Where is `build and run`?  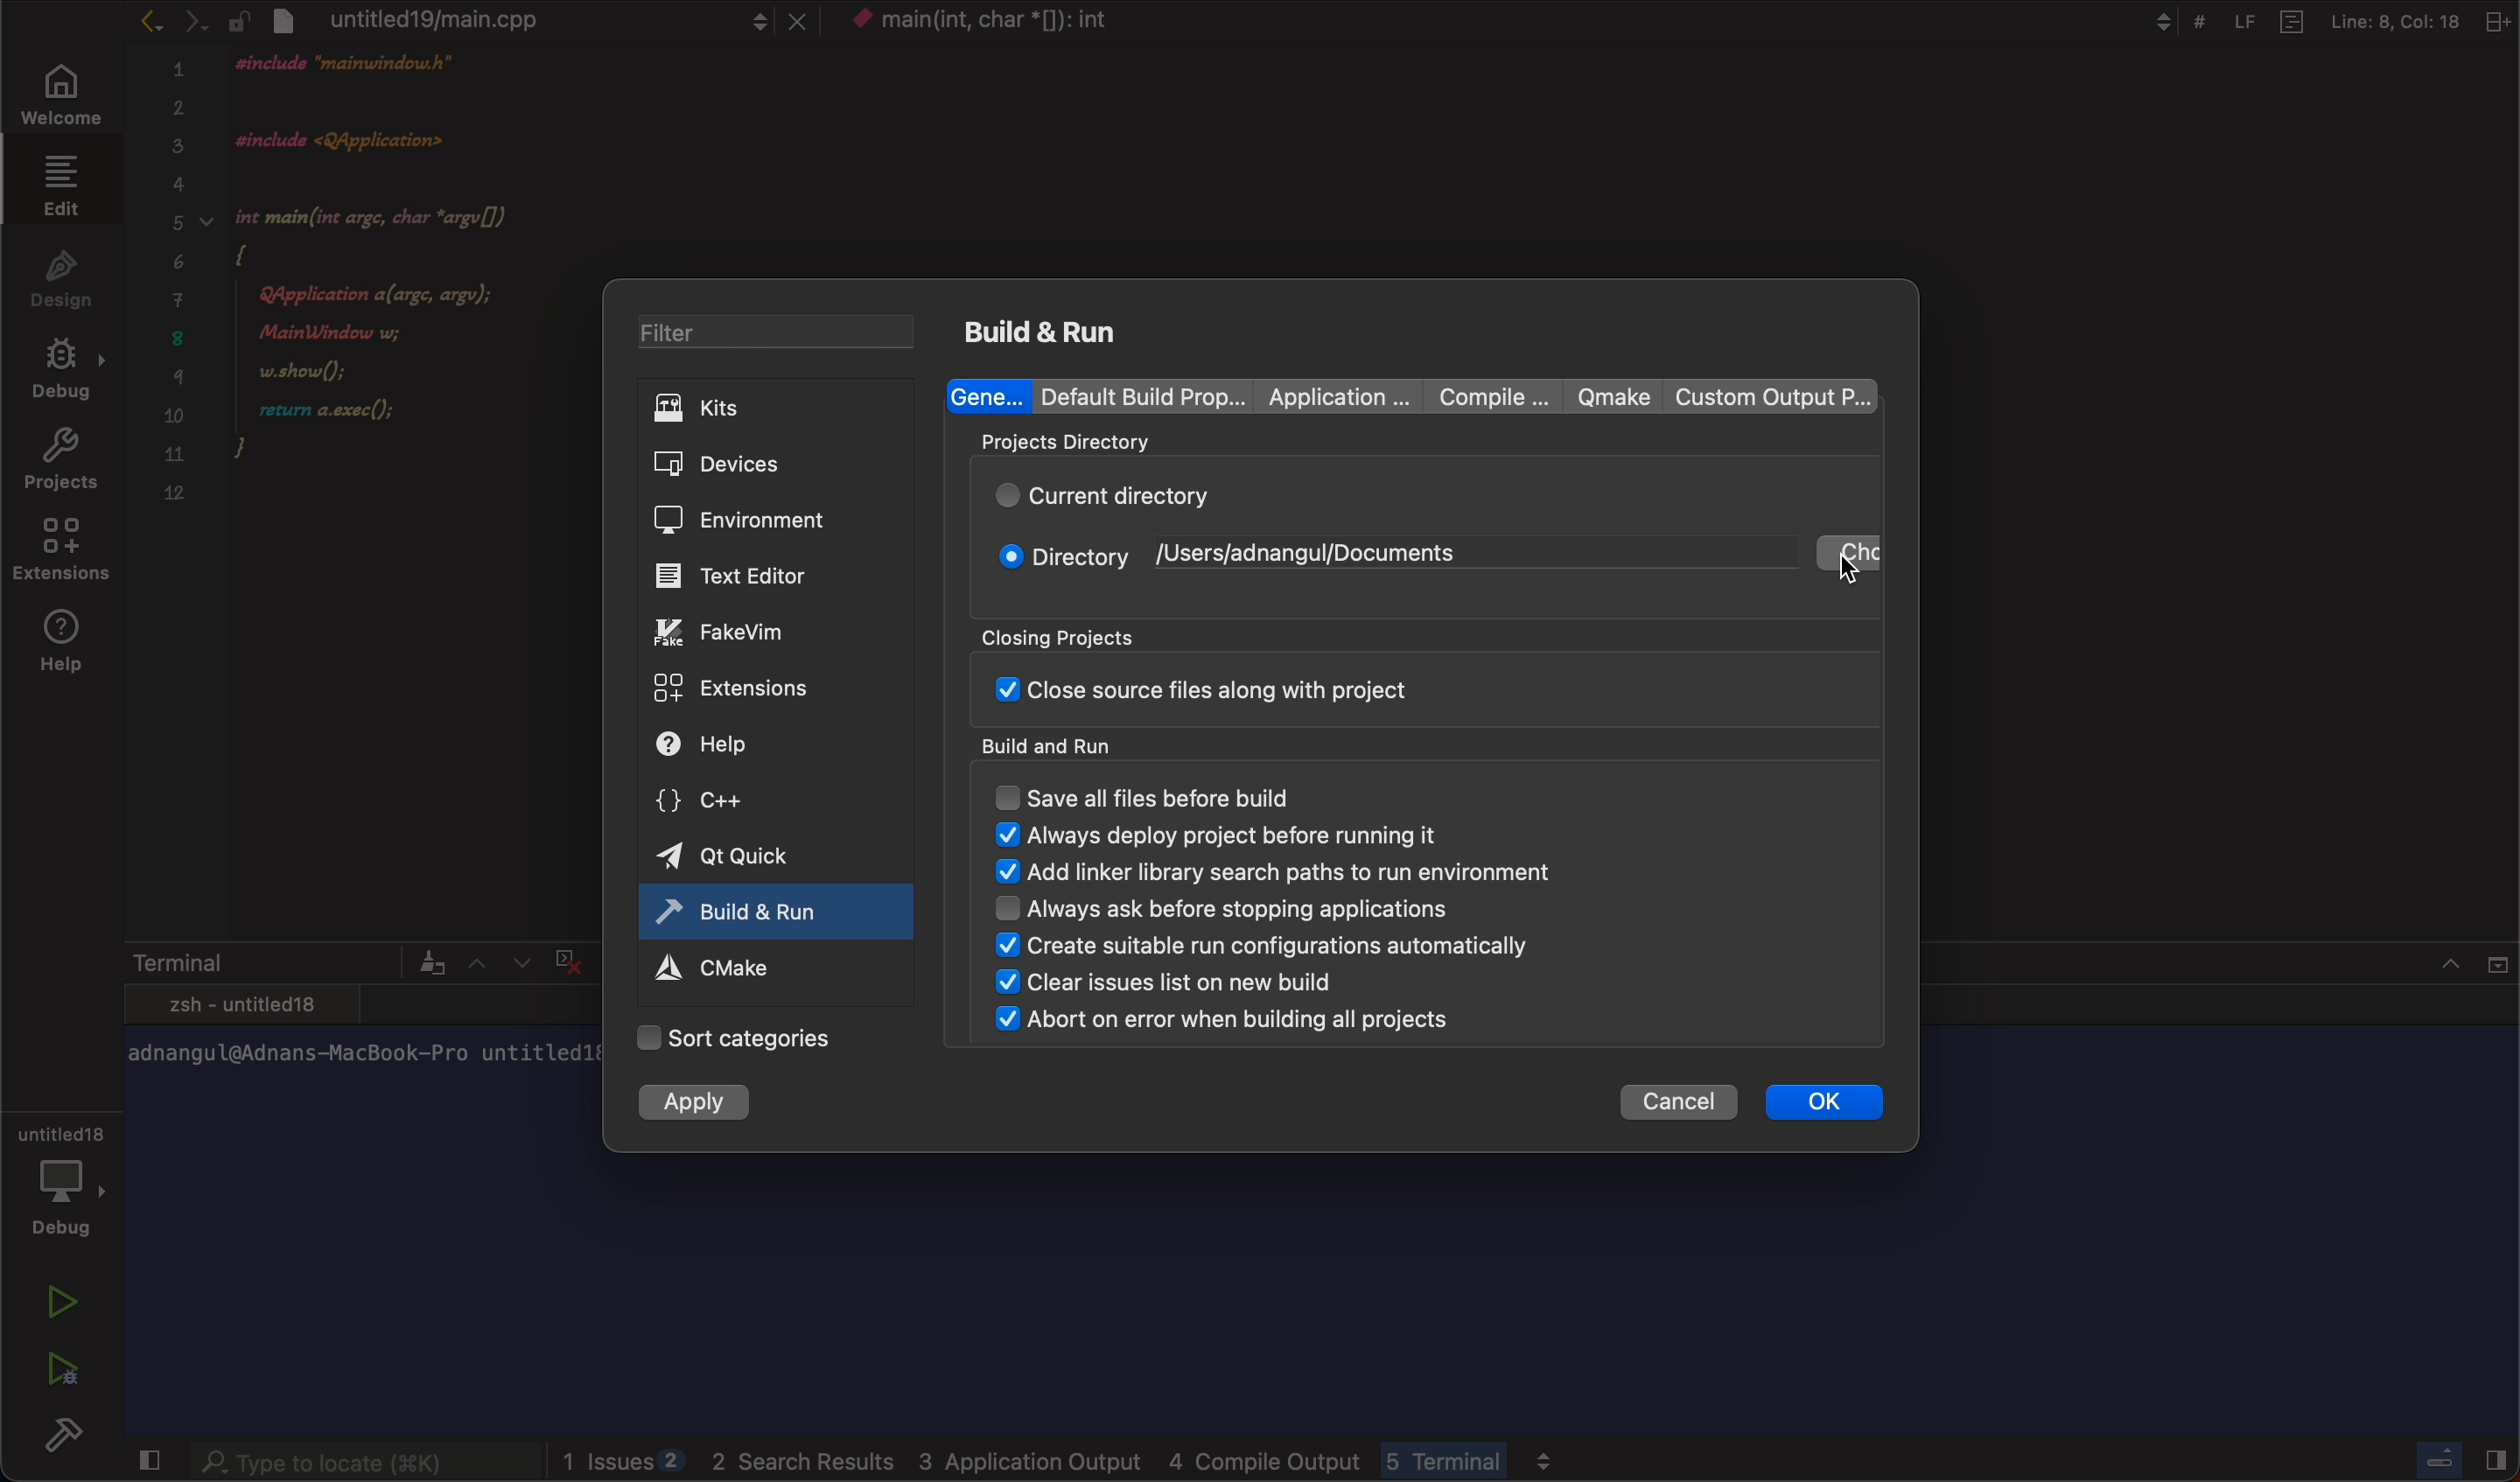 build and run is located at coordinates (1040, 332).